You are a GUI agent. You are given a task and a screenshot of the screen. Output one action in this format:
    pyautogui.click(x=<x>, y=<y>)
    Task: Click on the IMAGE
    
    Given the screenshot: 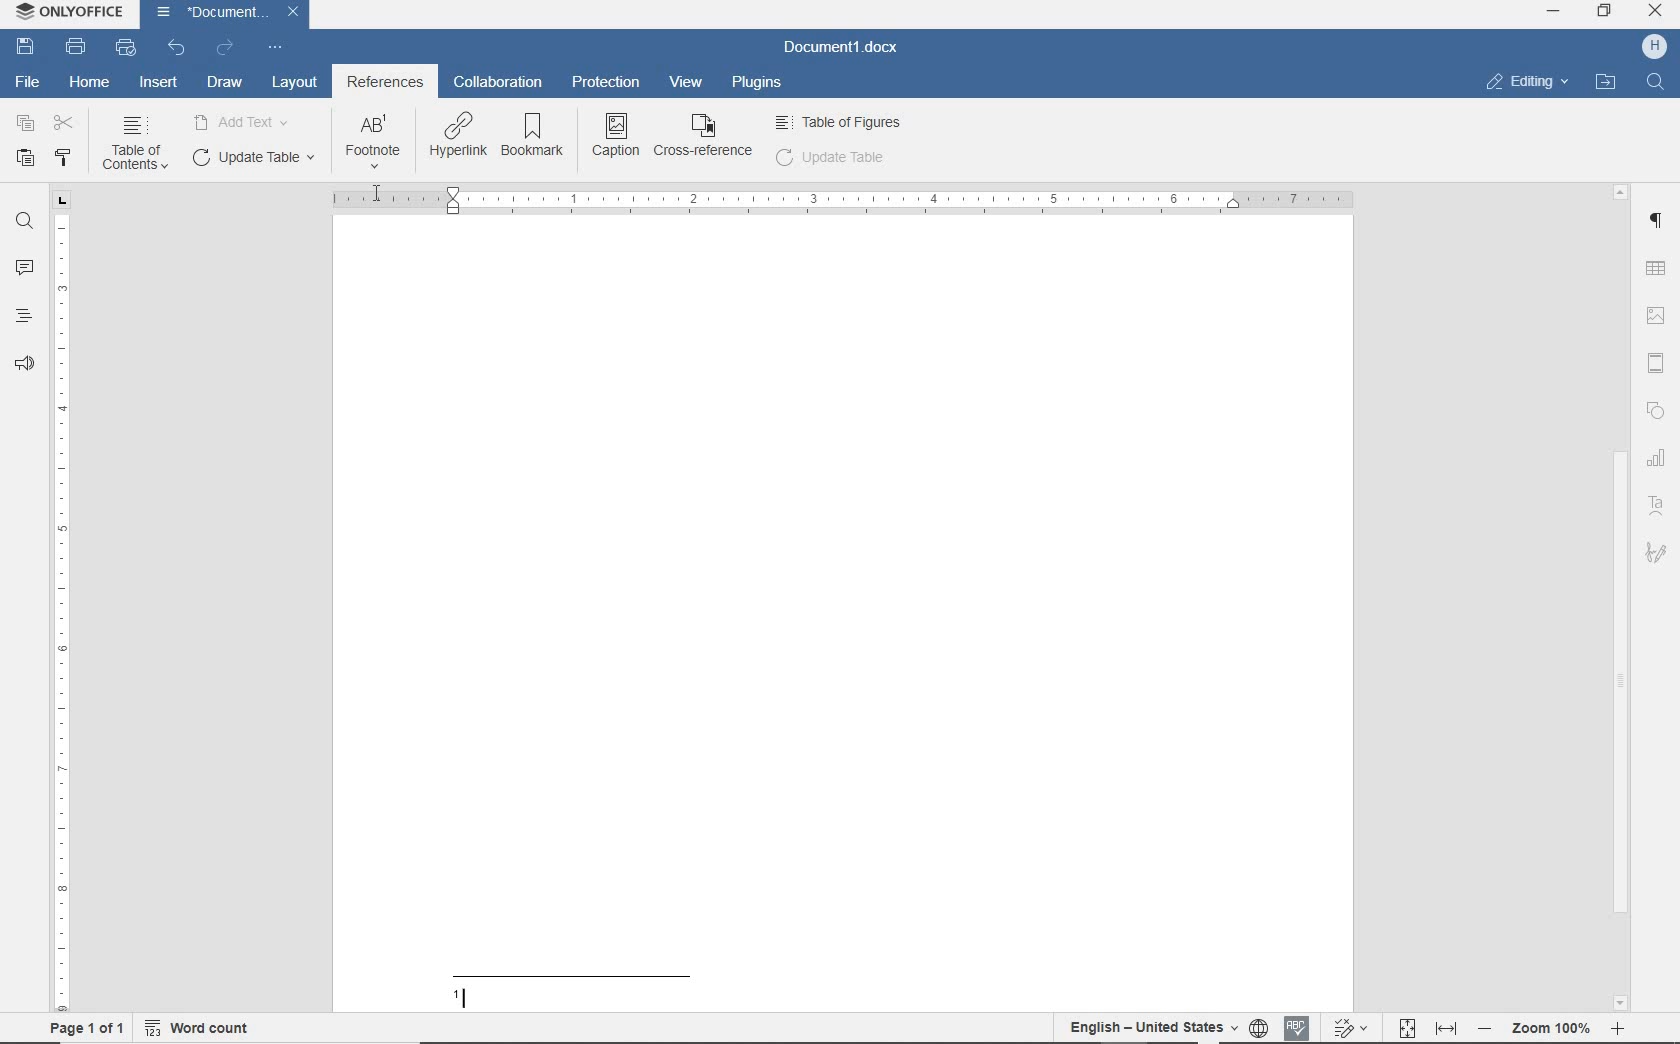 What is the action you would take?
    pyautogui.click(x=1659, y=315)
    